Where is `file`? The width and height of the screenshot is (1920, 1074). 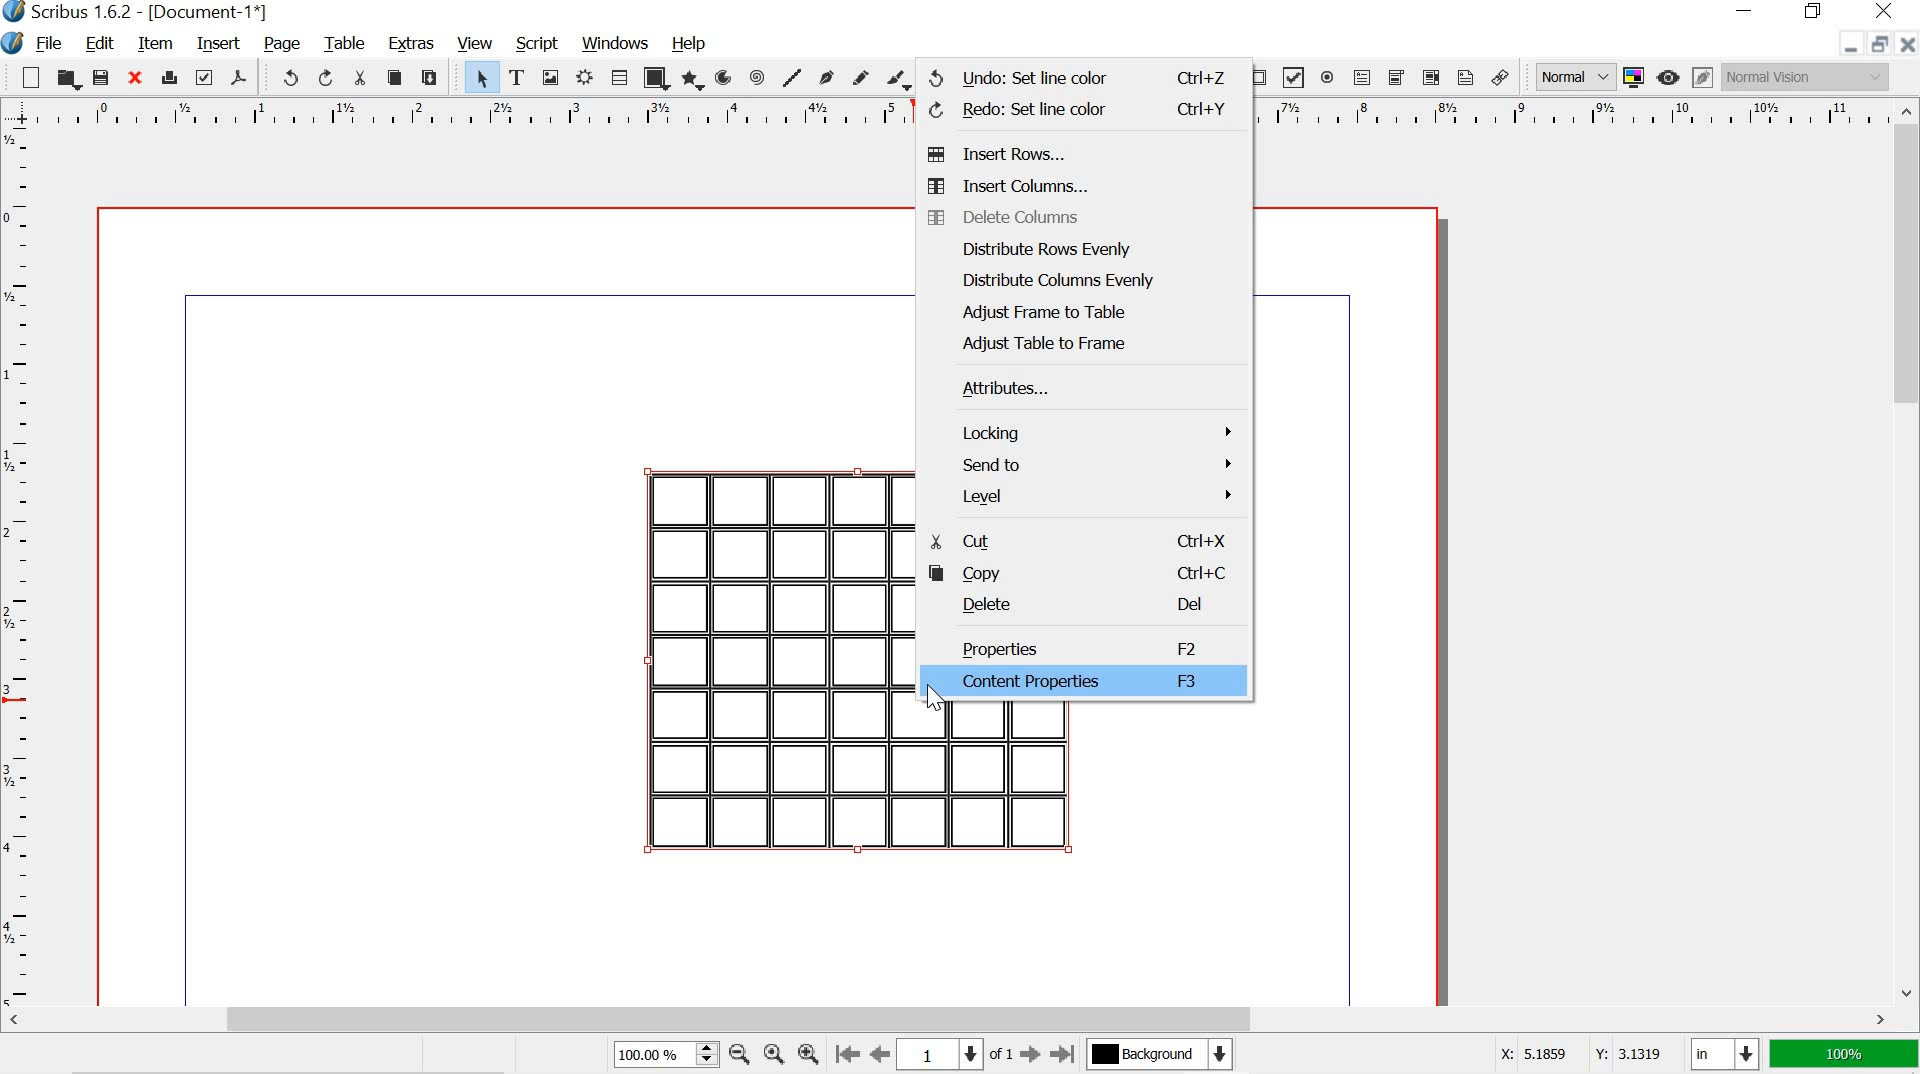 file is located at coordinates (48, 45).